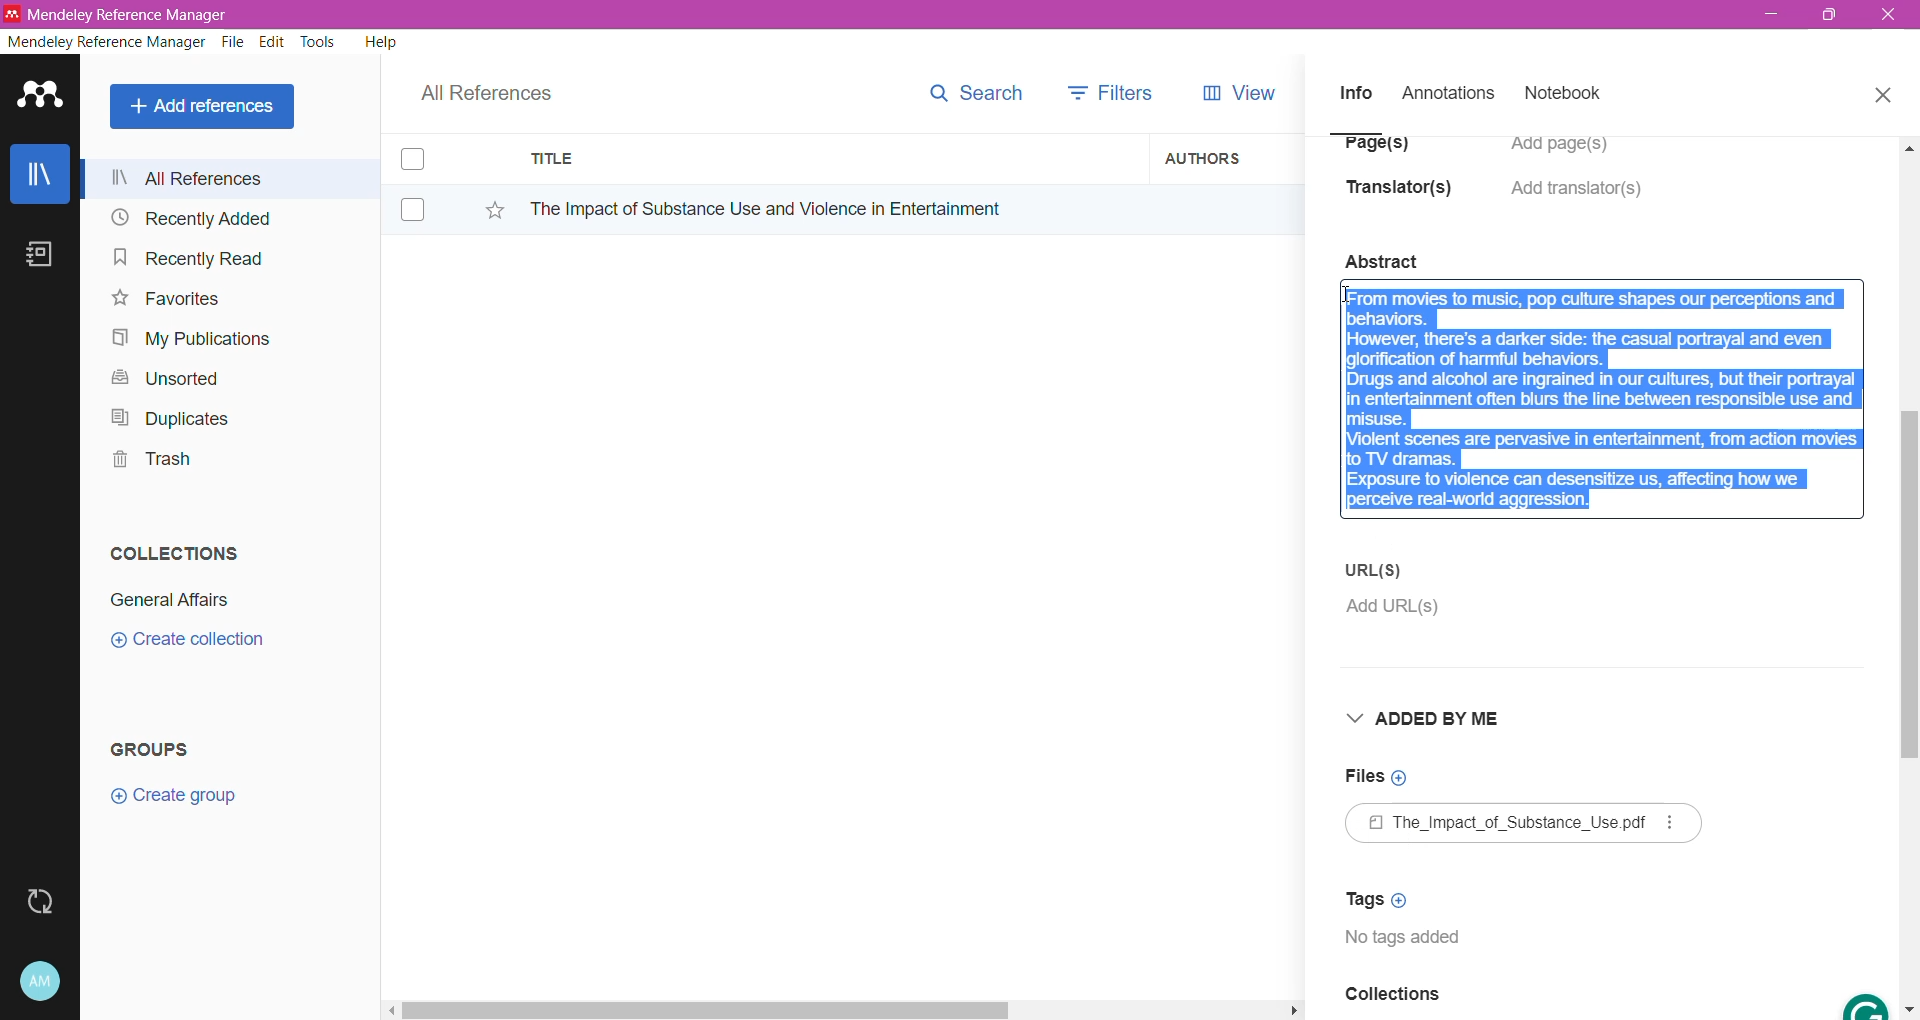 This screenshot has height=1020, width=1920. What do you see at coordinates (829, 208) in the screenshot?
I see `Reference Title` at bounding box center [829, 208].